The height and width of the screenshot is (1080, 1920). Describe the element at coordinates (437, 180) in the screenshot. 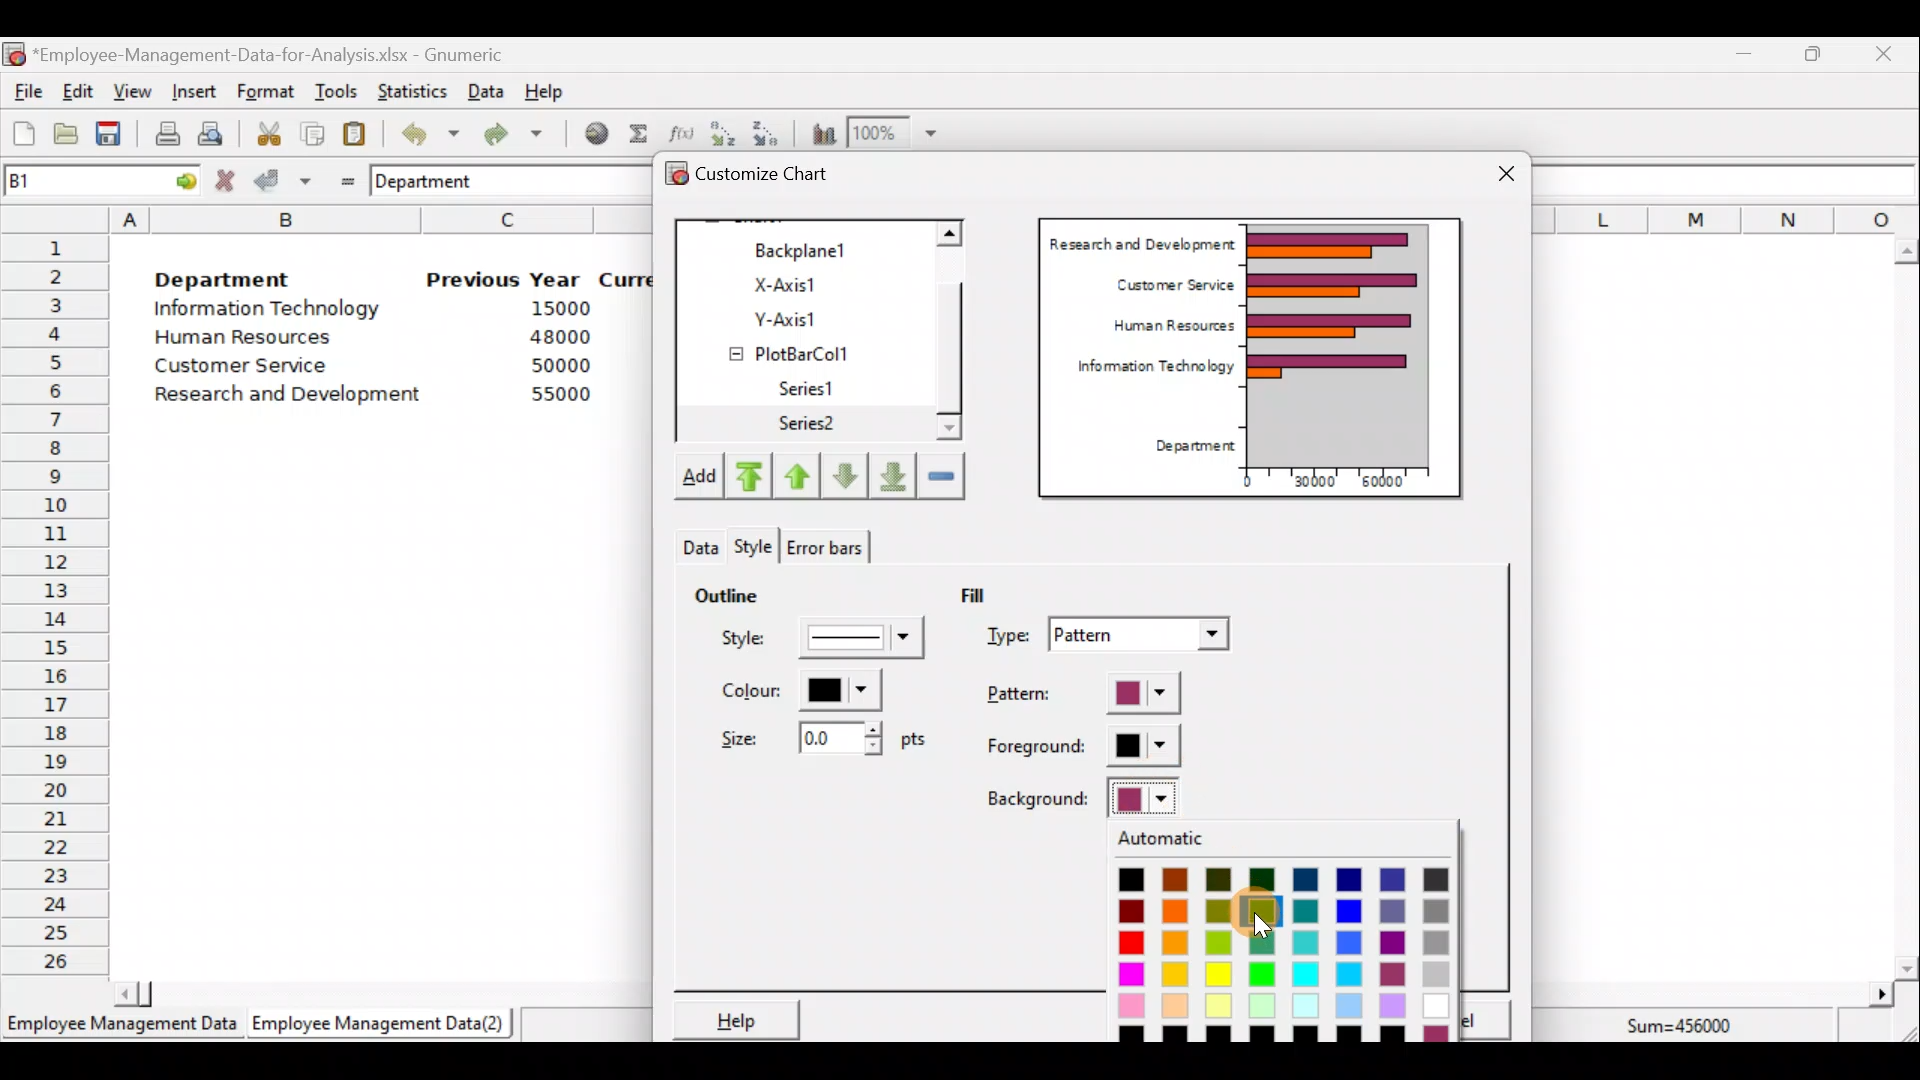

I see `Department` at that location.